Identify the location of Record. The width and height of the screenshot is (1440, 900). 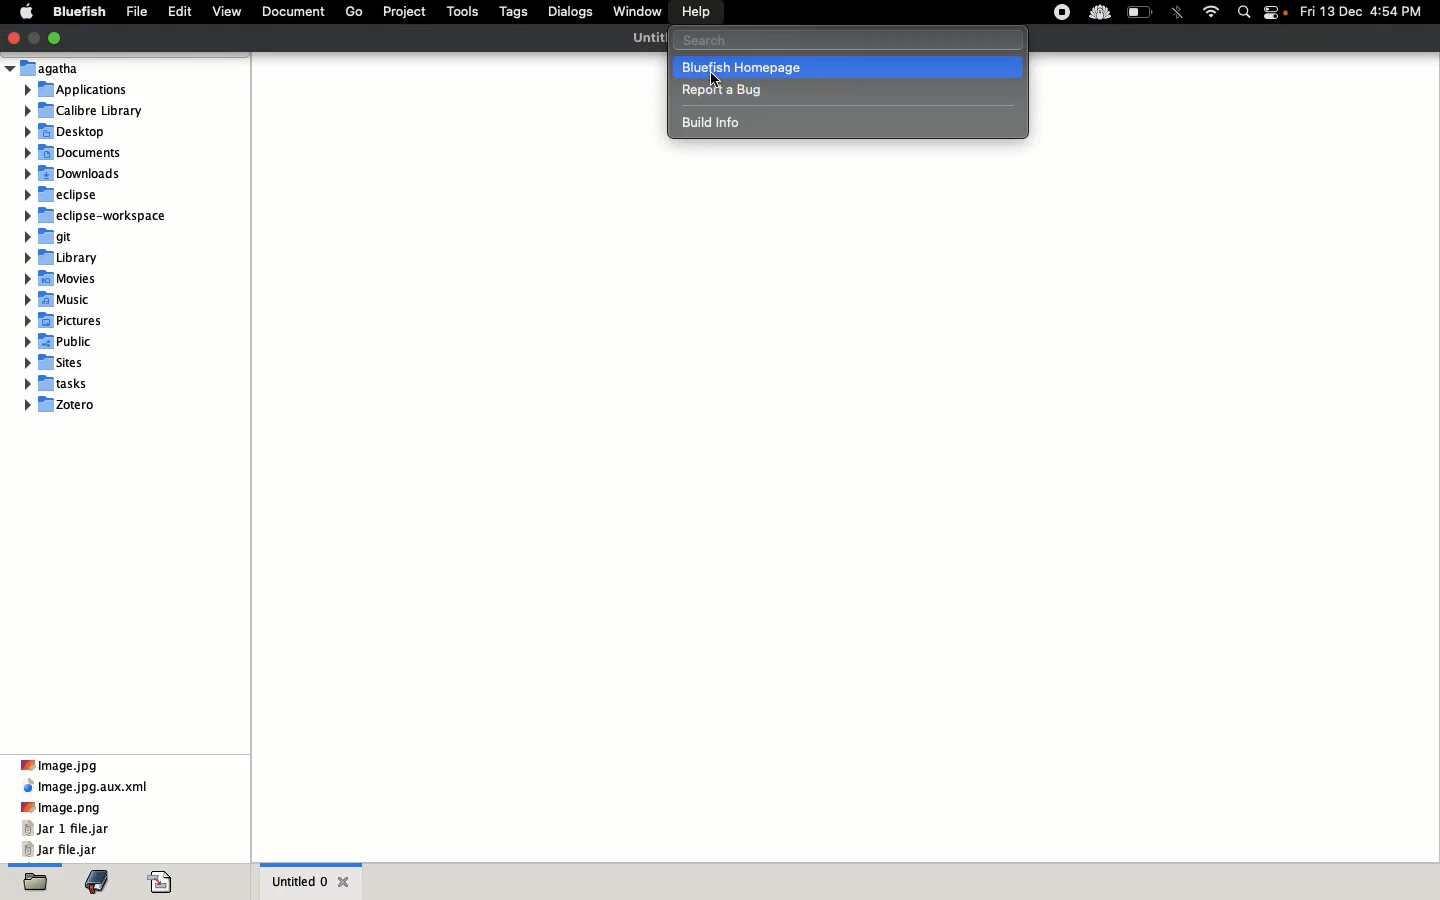
(1062, 13).